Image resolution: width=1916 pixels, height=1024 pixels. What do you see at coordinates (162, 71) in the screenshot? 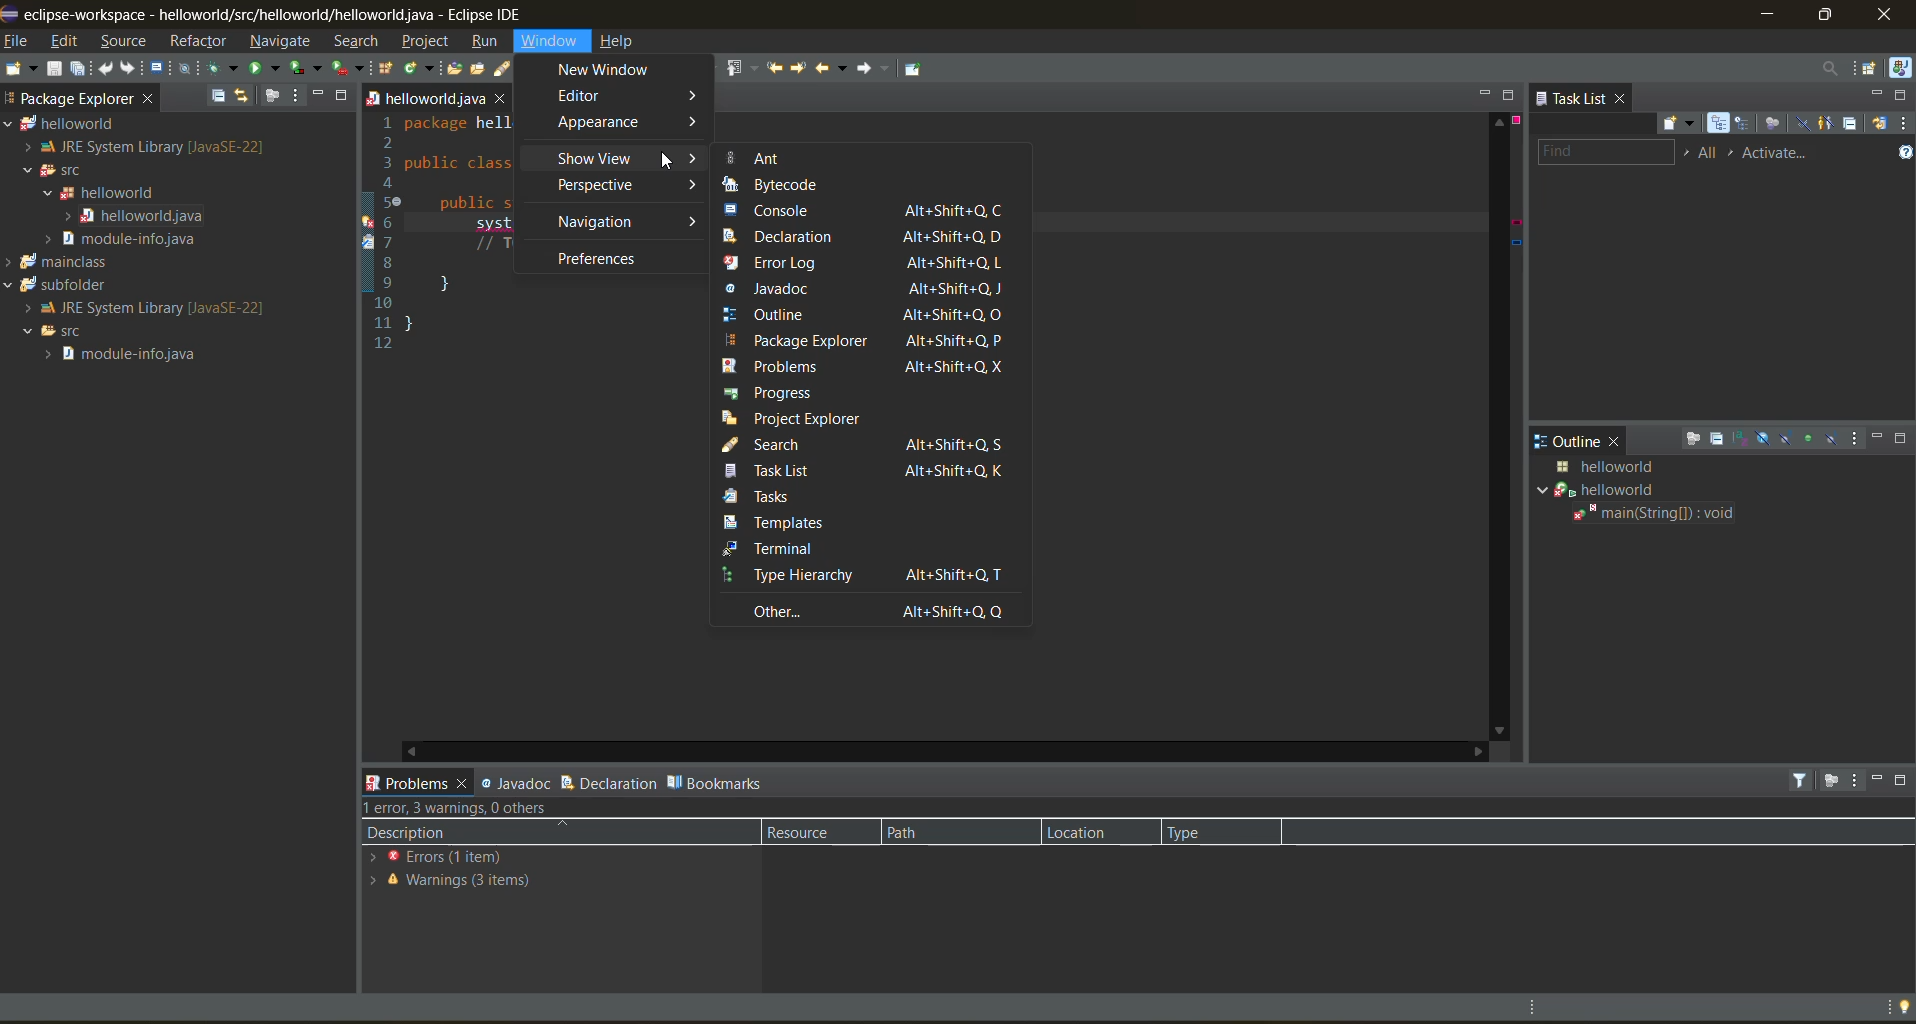
I see `open a terminal` at bounding box center [162, 71].